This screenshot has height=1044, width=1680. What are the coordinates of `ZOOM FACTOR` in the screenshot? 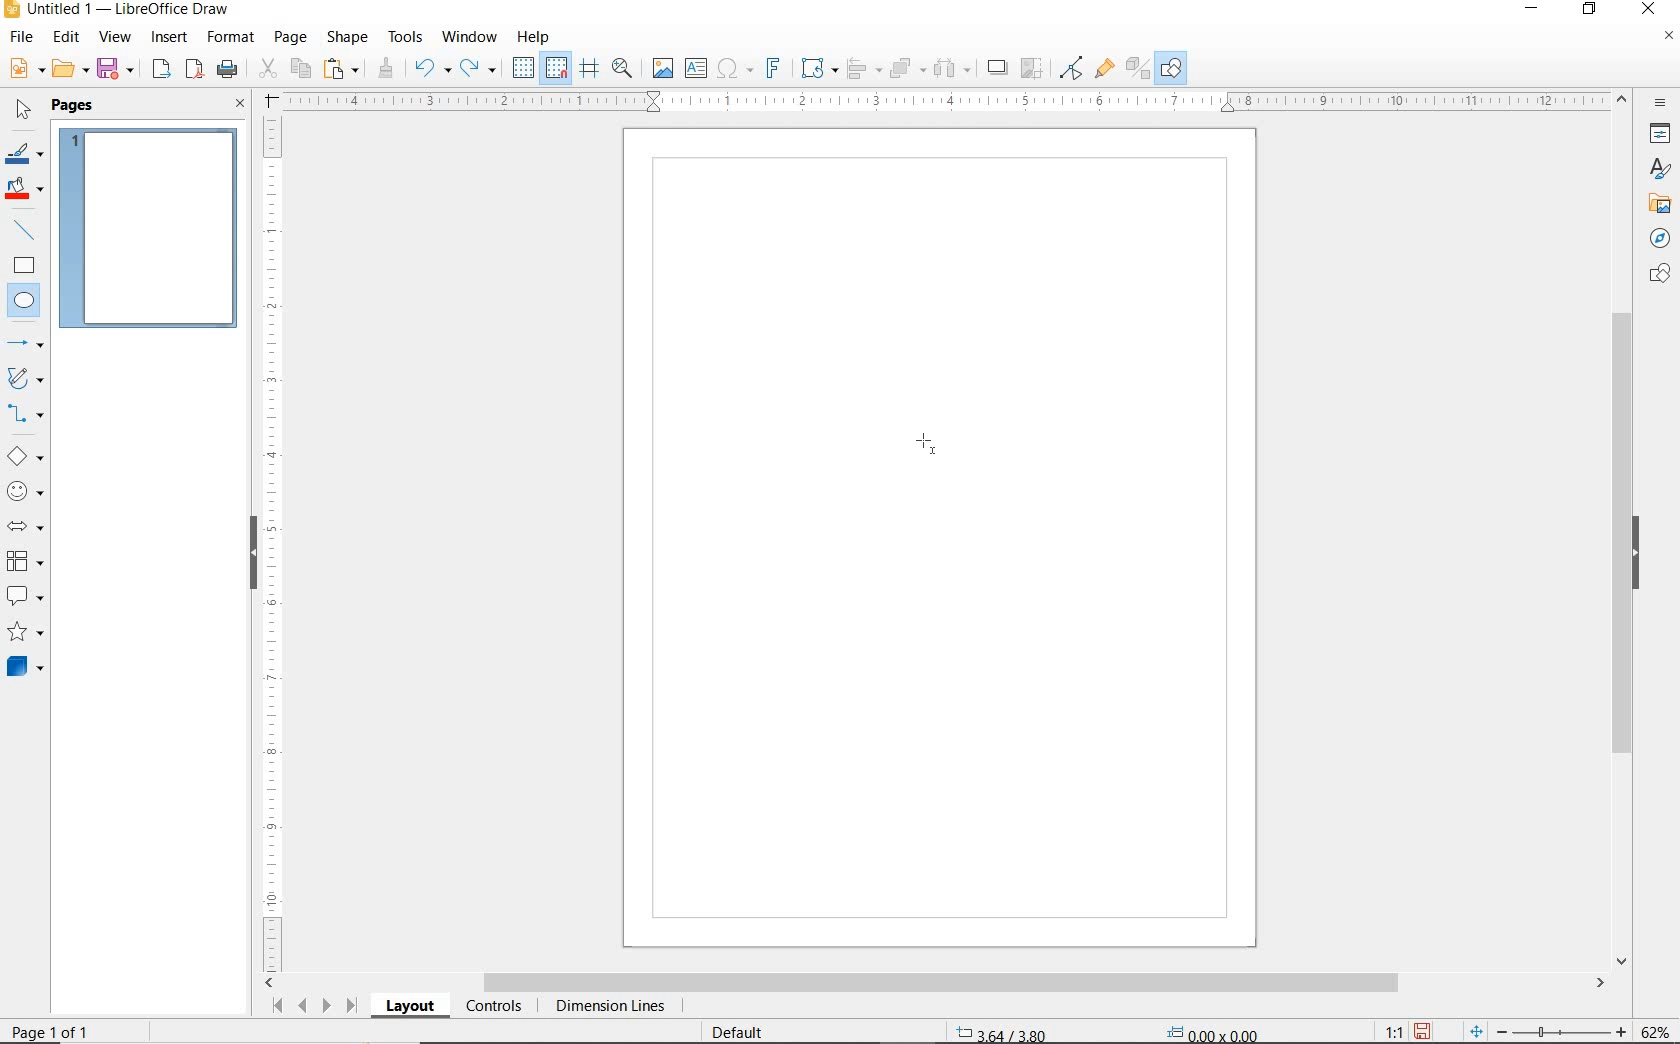 It's located at (1656, 1028).